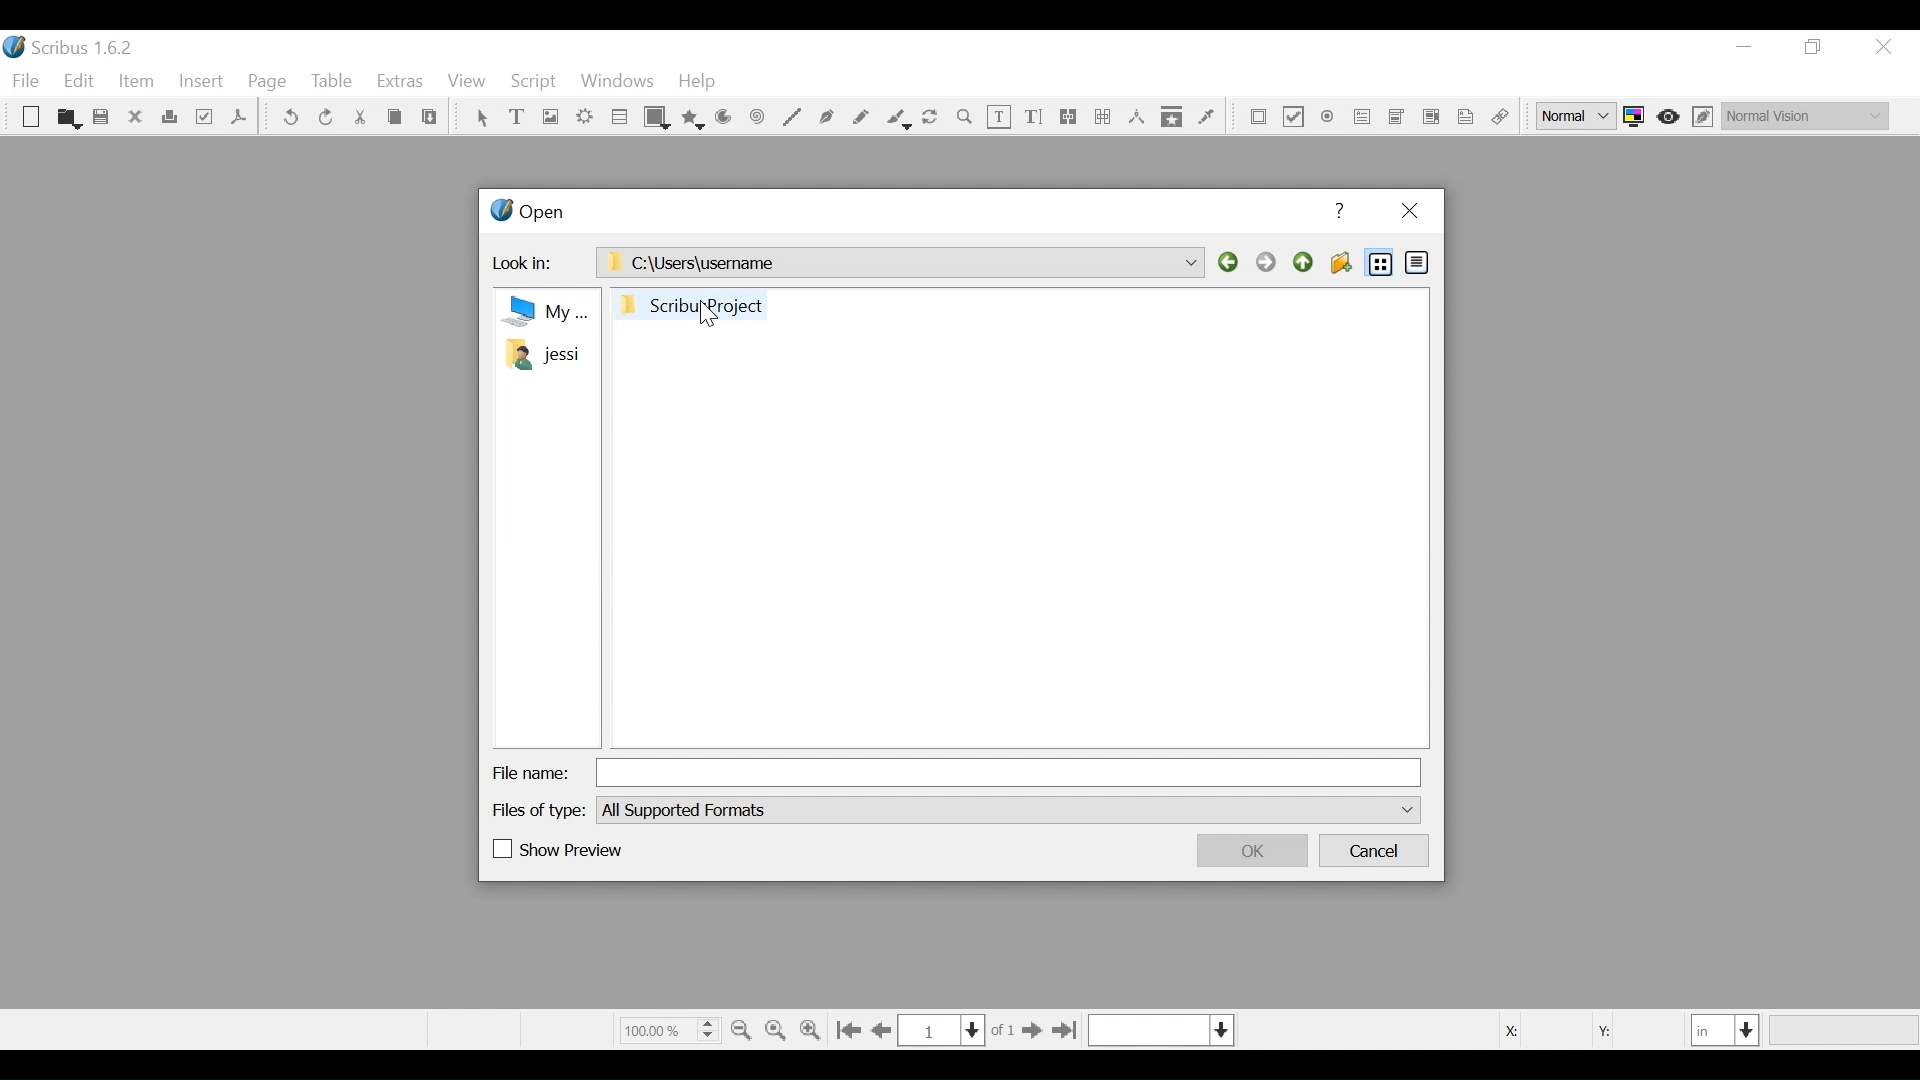 The height and width of the screenshot is (1080, 1920). I want to click on Redo, so click(325, 116).